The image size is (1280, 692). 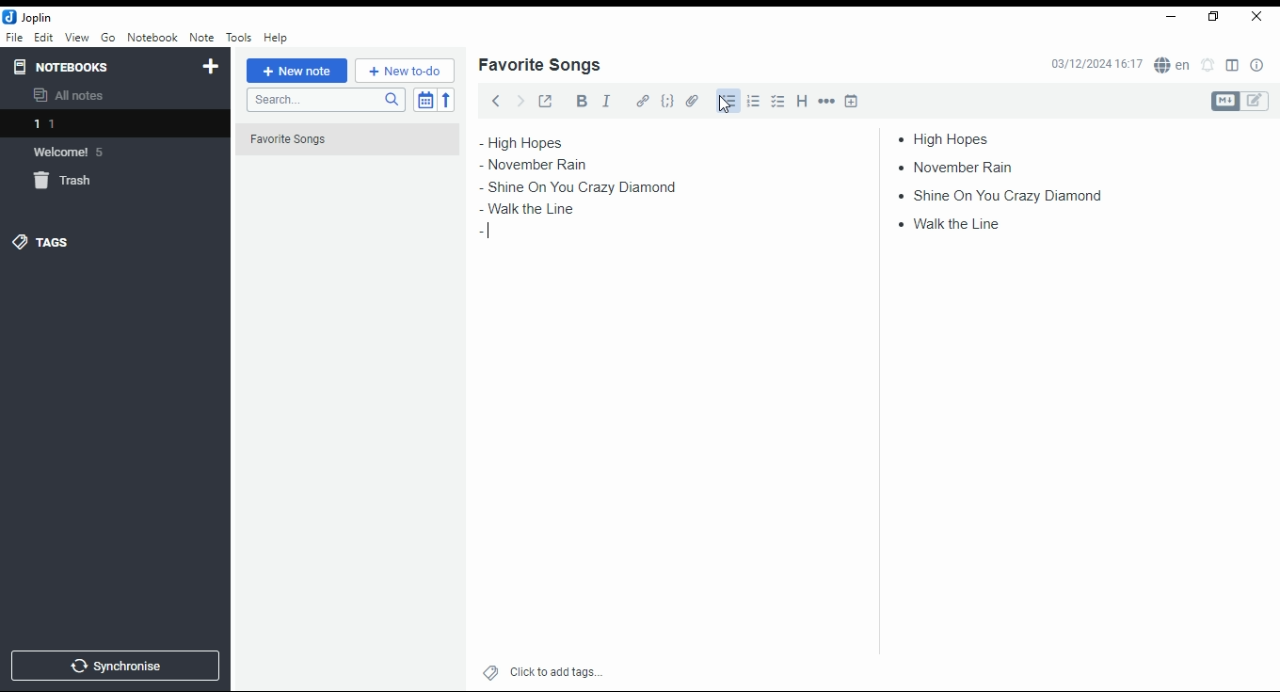 What do you see at coordinates (240, 38) in the screenshot?
I see `tools` at bounding box center [240, 38].